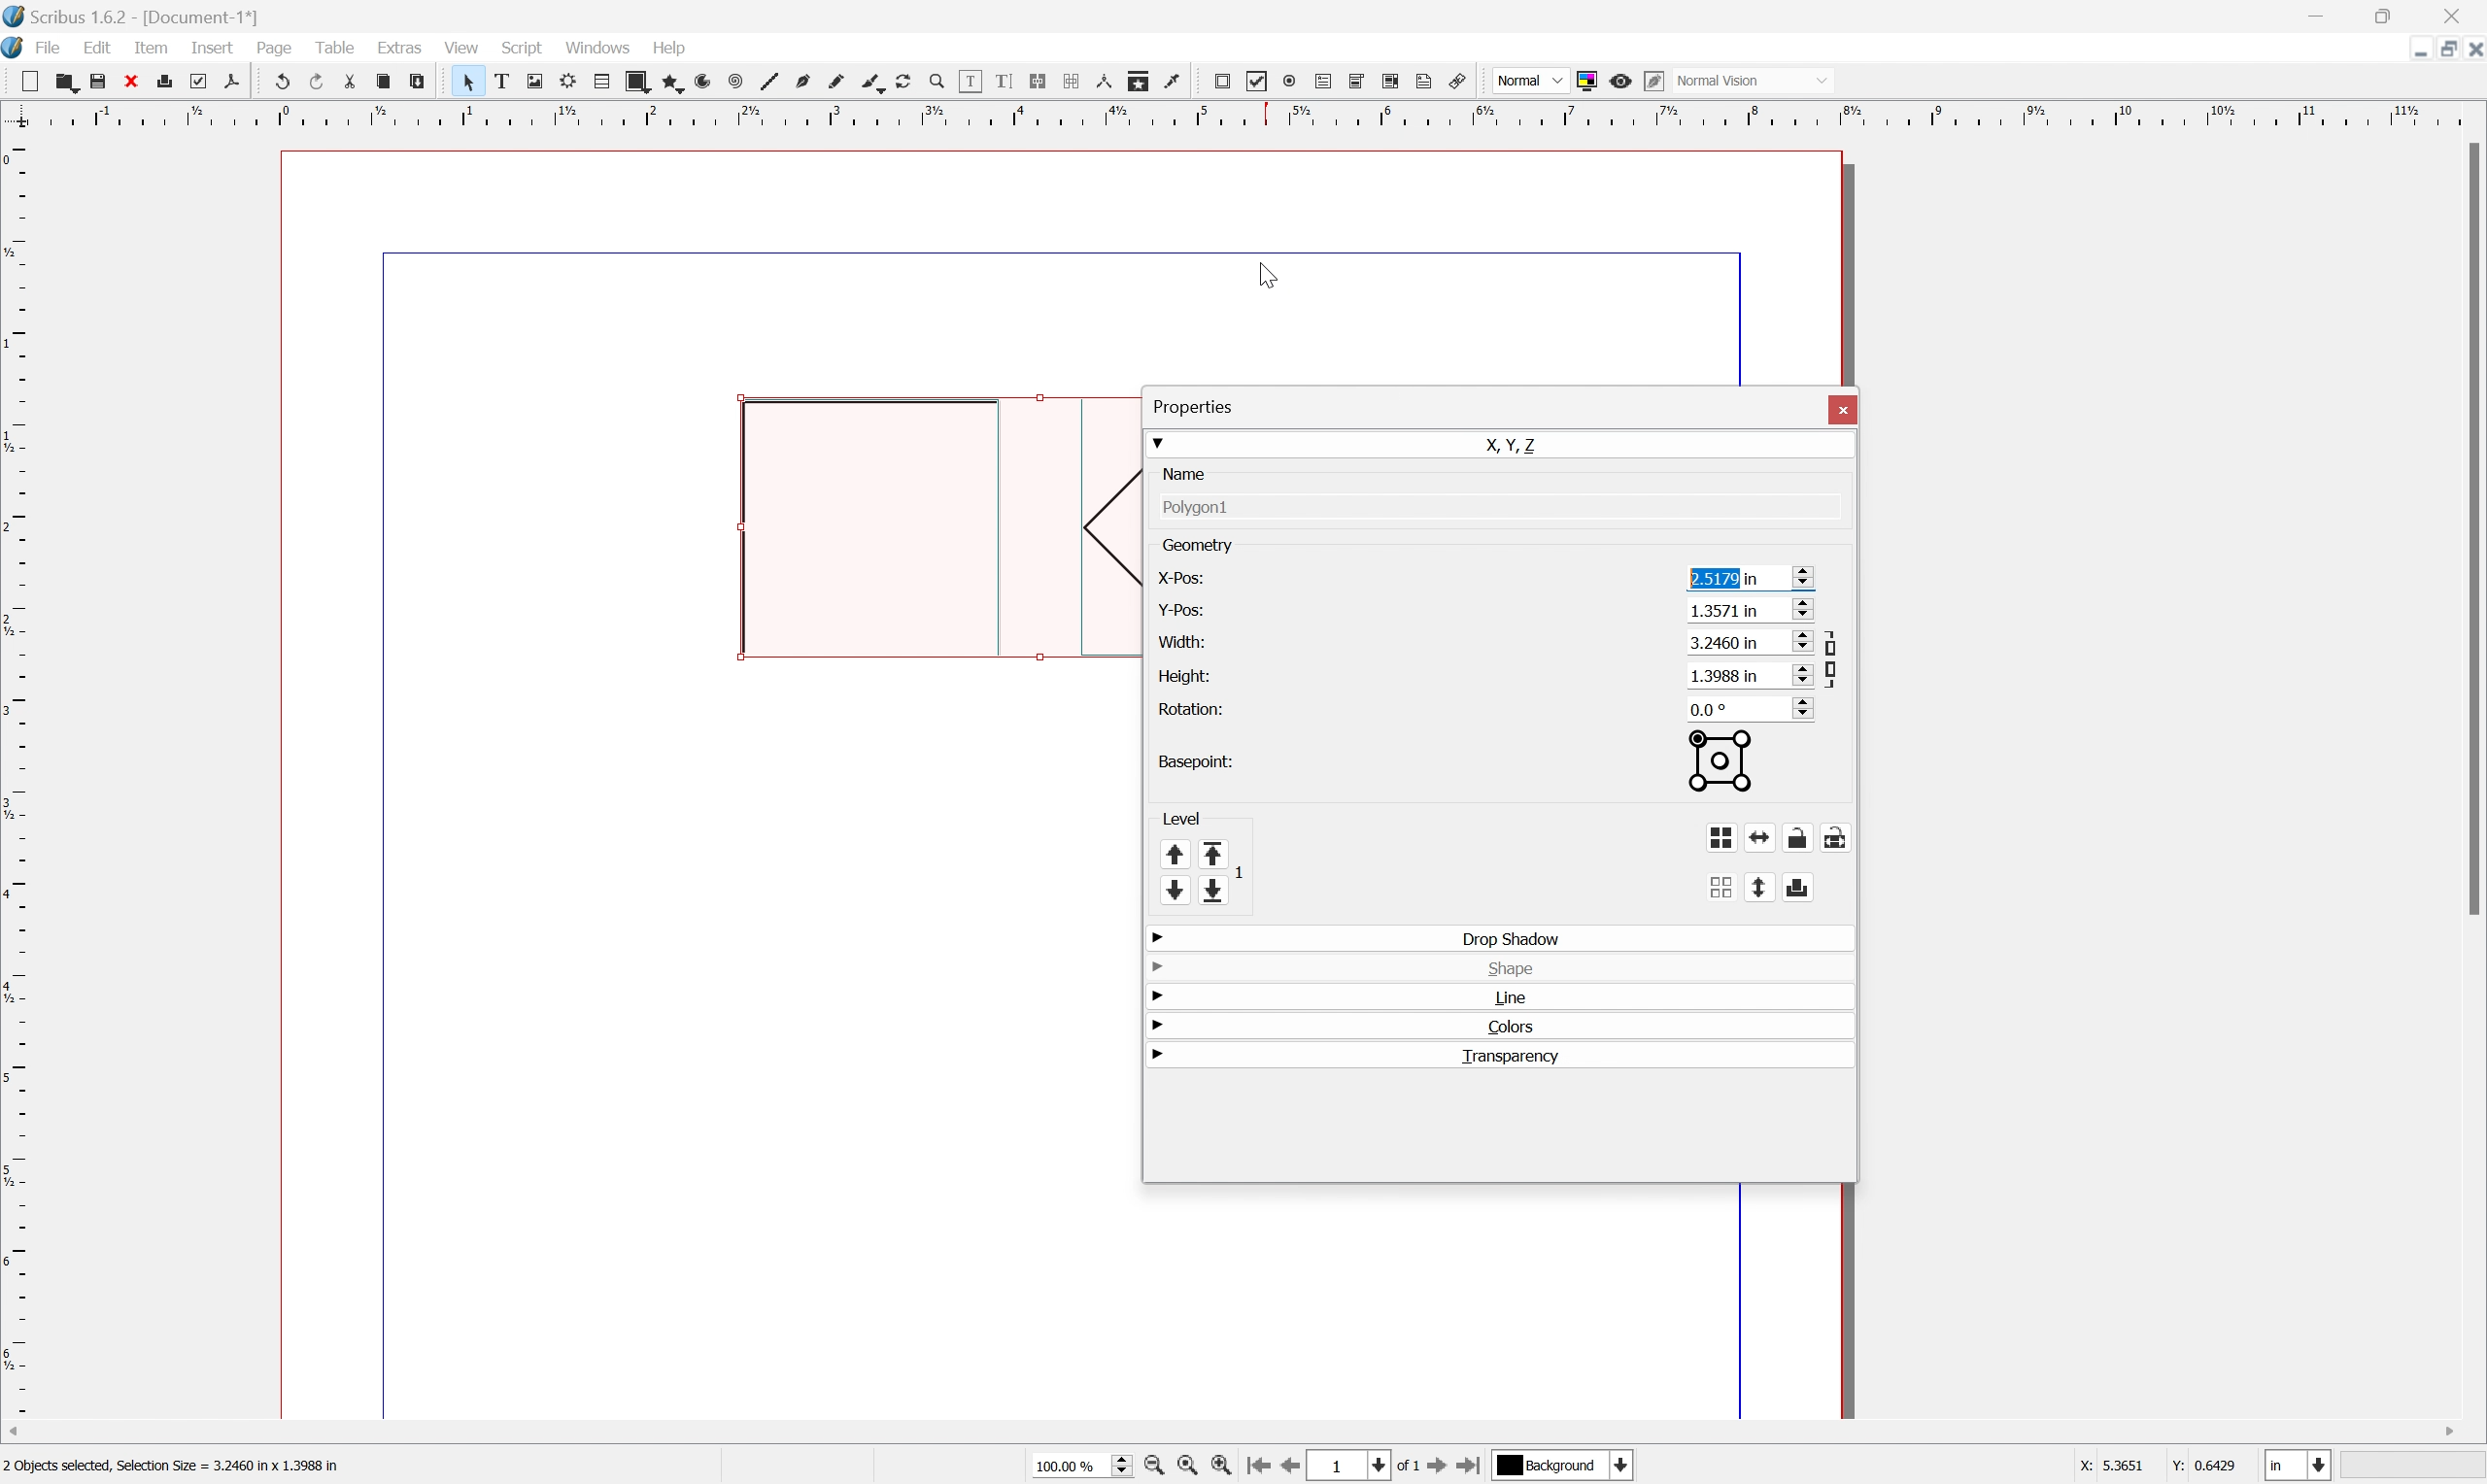 The width and height of the screenshot is (2487, 1484). Describe the element at coordinates (1183, 608) in the screenshot. I see `y-pos:` at that location.